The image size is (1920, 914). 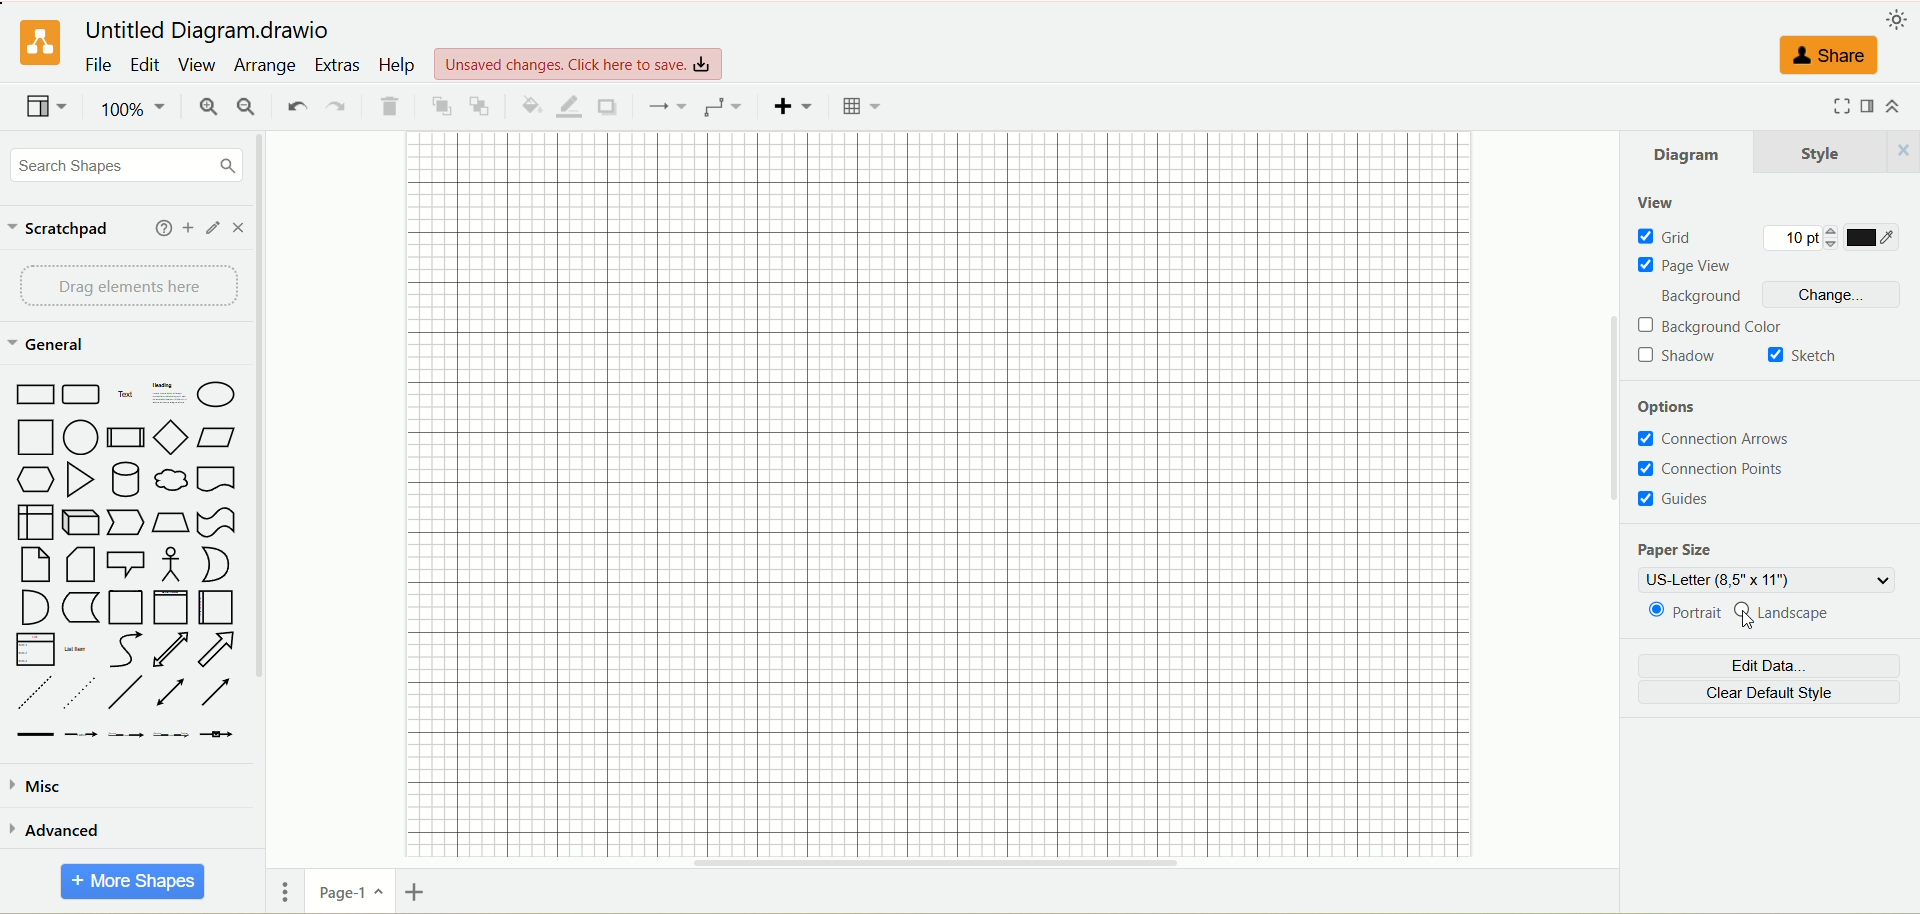 What do you see at coordinates (134, 107) in the screenshot?
I see `100%` at bounding box center [134, 107].